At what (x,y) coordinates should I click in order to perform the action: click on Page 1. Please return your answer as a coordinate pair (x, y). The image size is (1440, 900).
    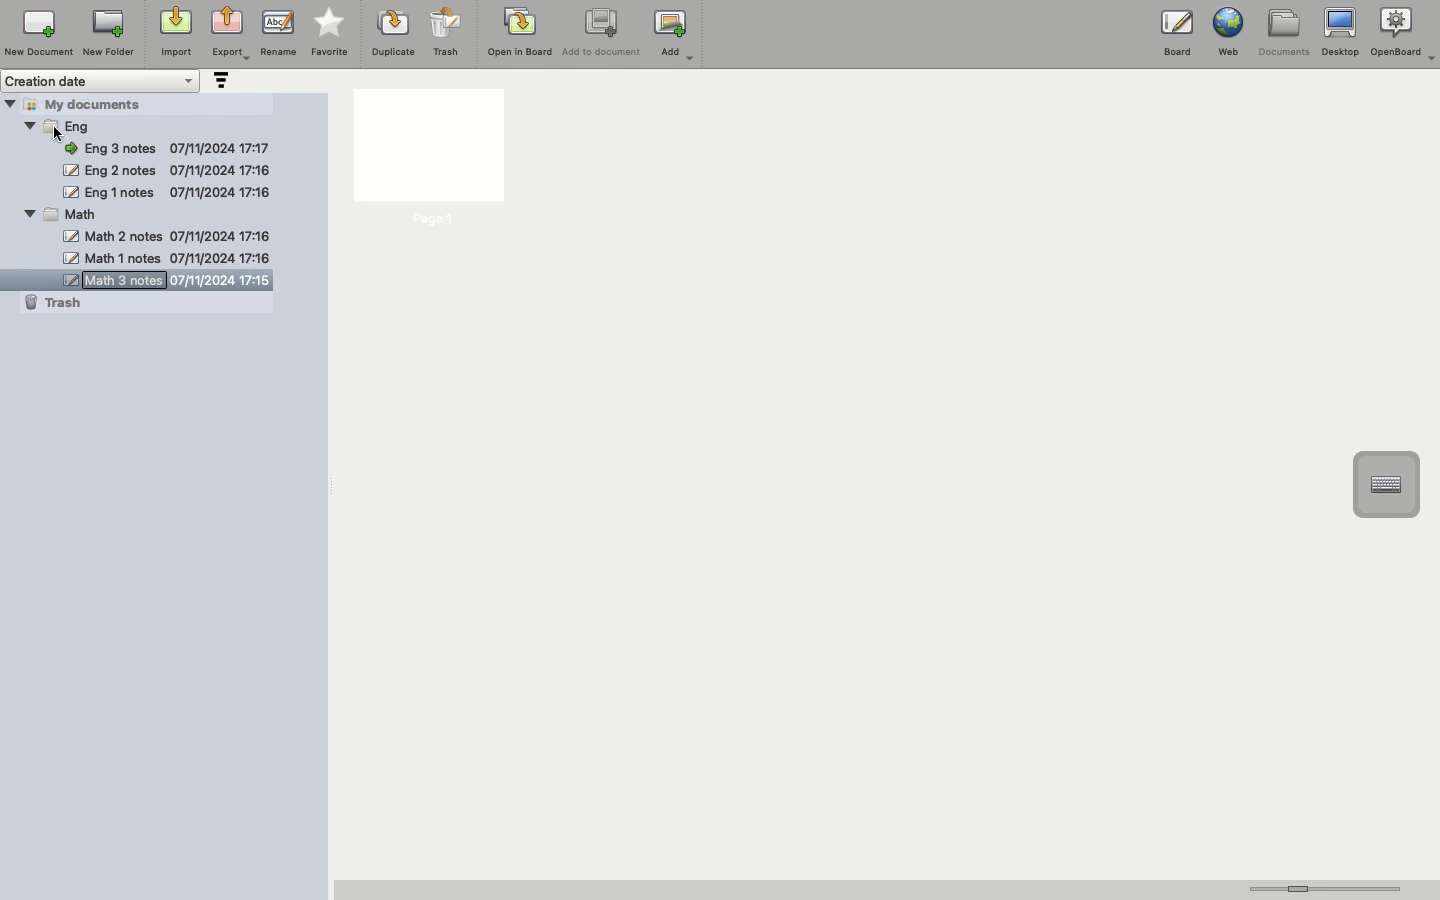
    Looking at the image, I should click on (427, 159).